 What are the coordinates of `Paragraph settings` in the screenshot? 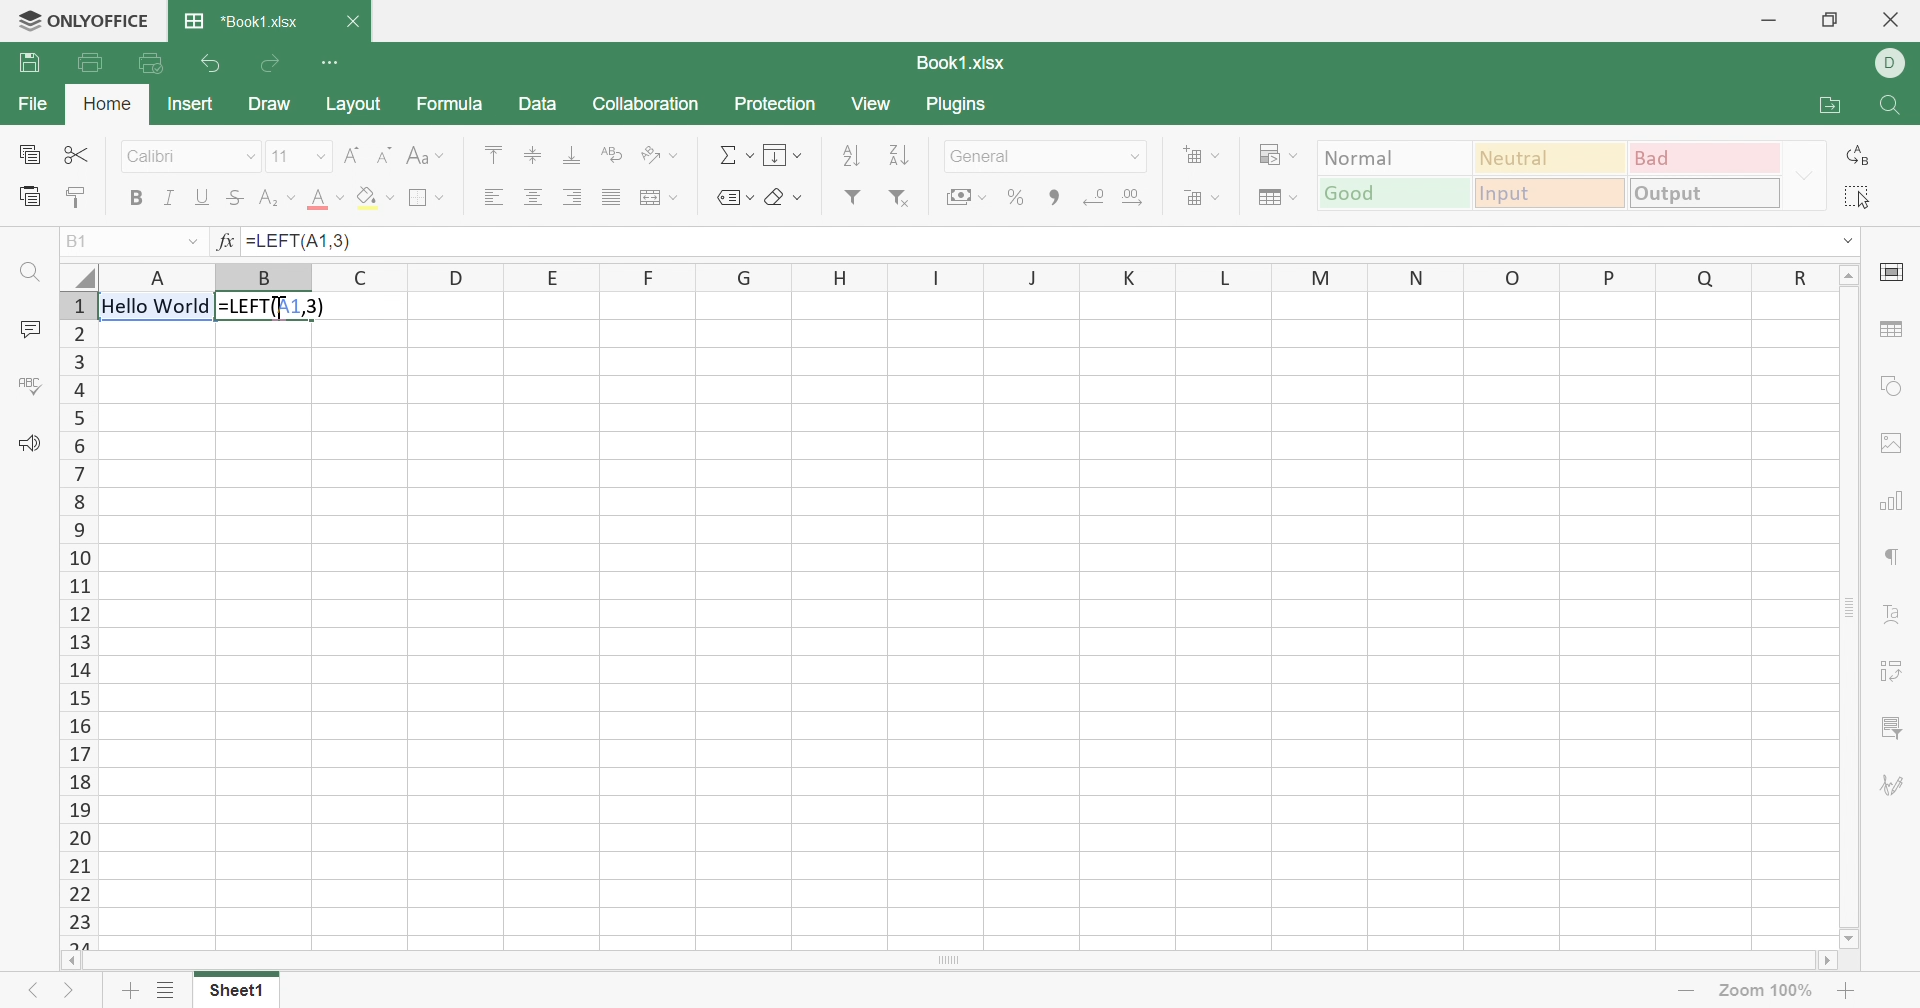 It's located at (1889, 558).